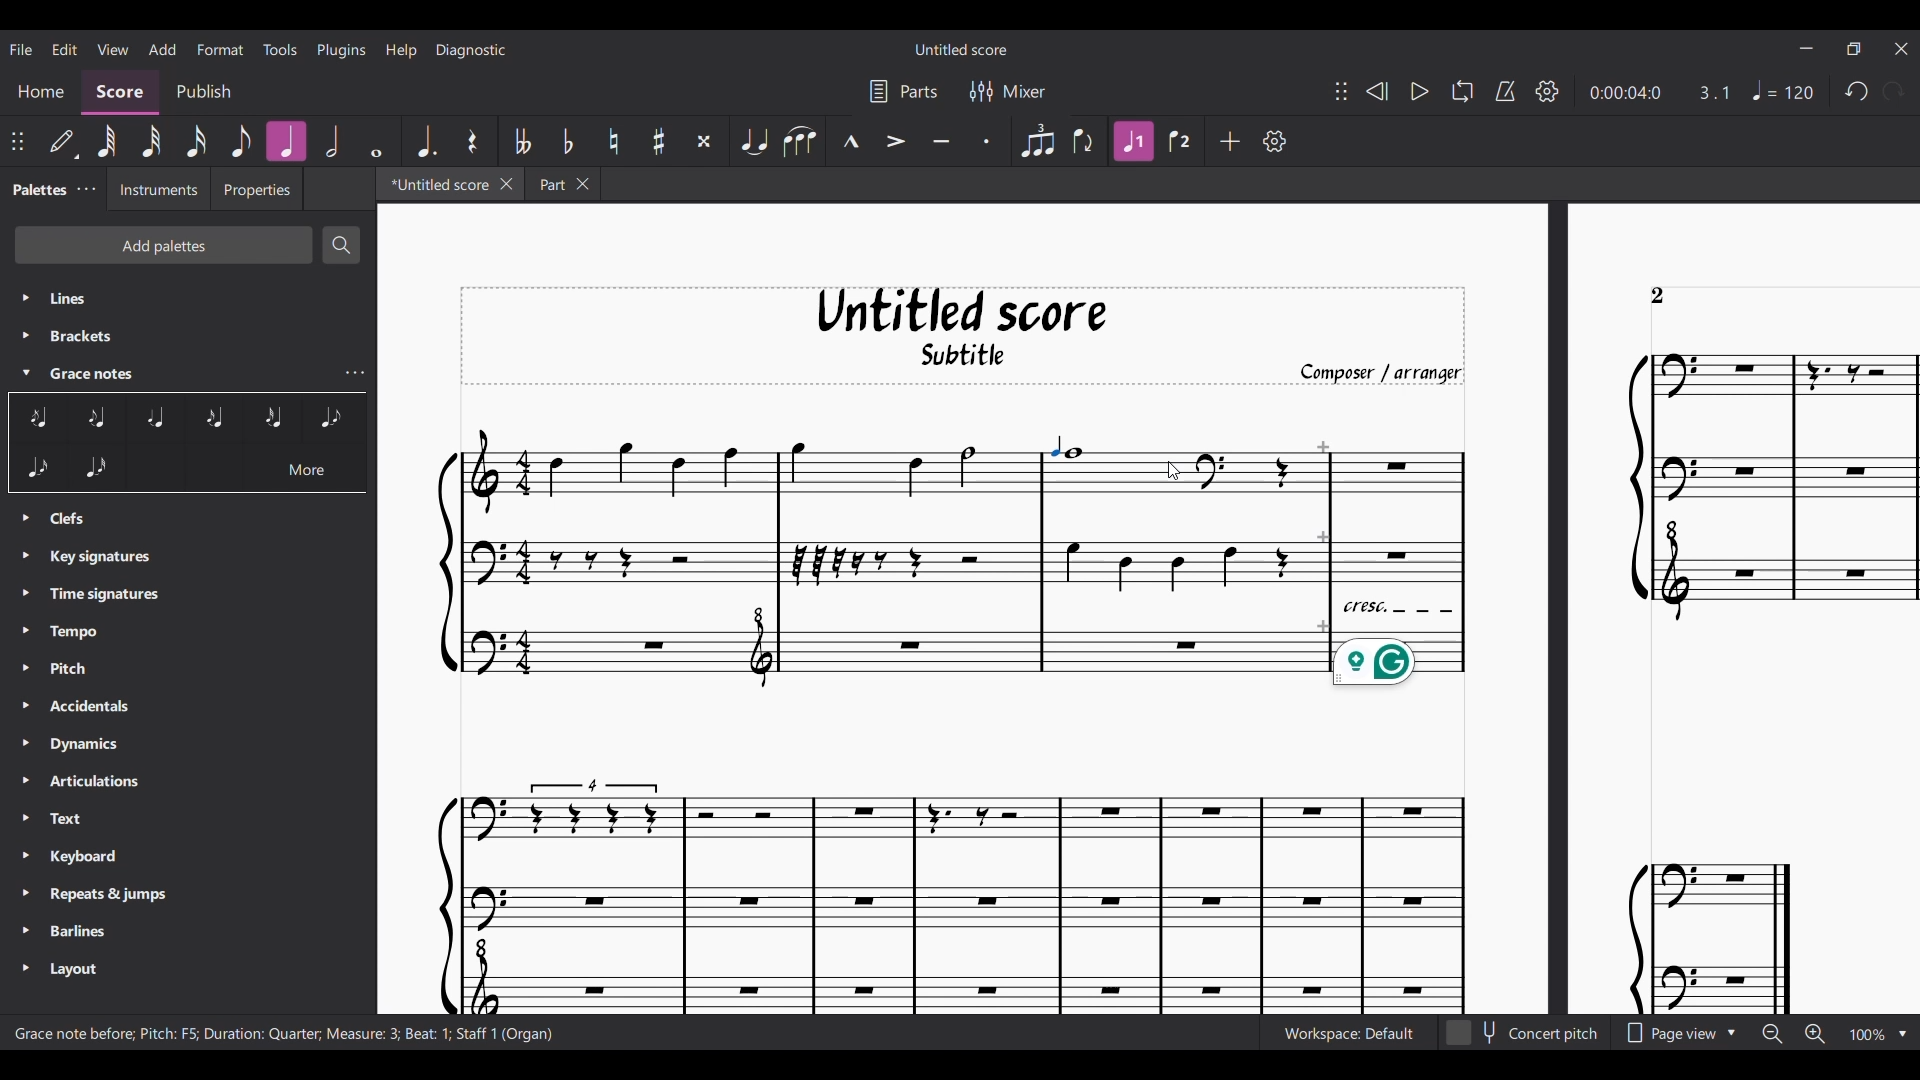 This screenshot has width=1920, height=1080. Describe the element at coordinates (195, 142) in the screenshot. I see `16th note` at that location.